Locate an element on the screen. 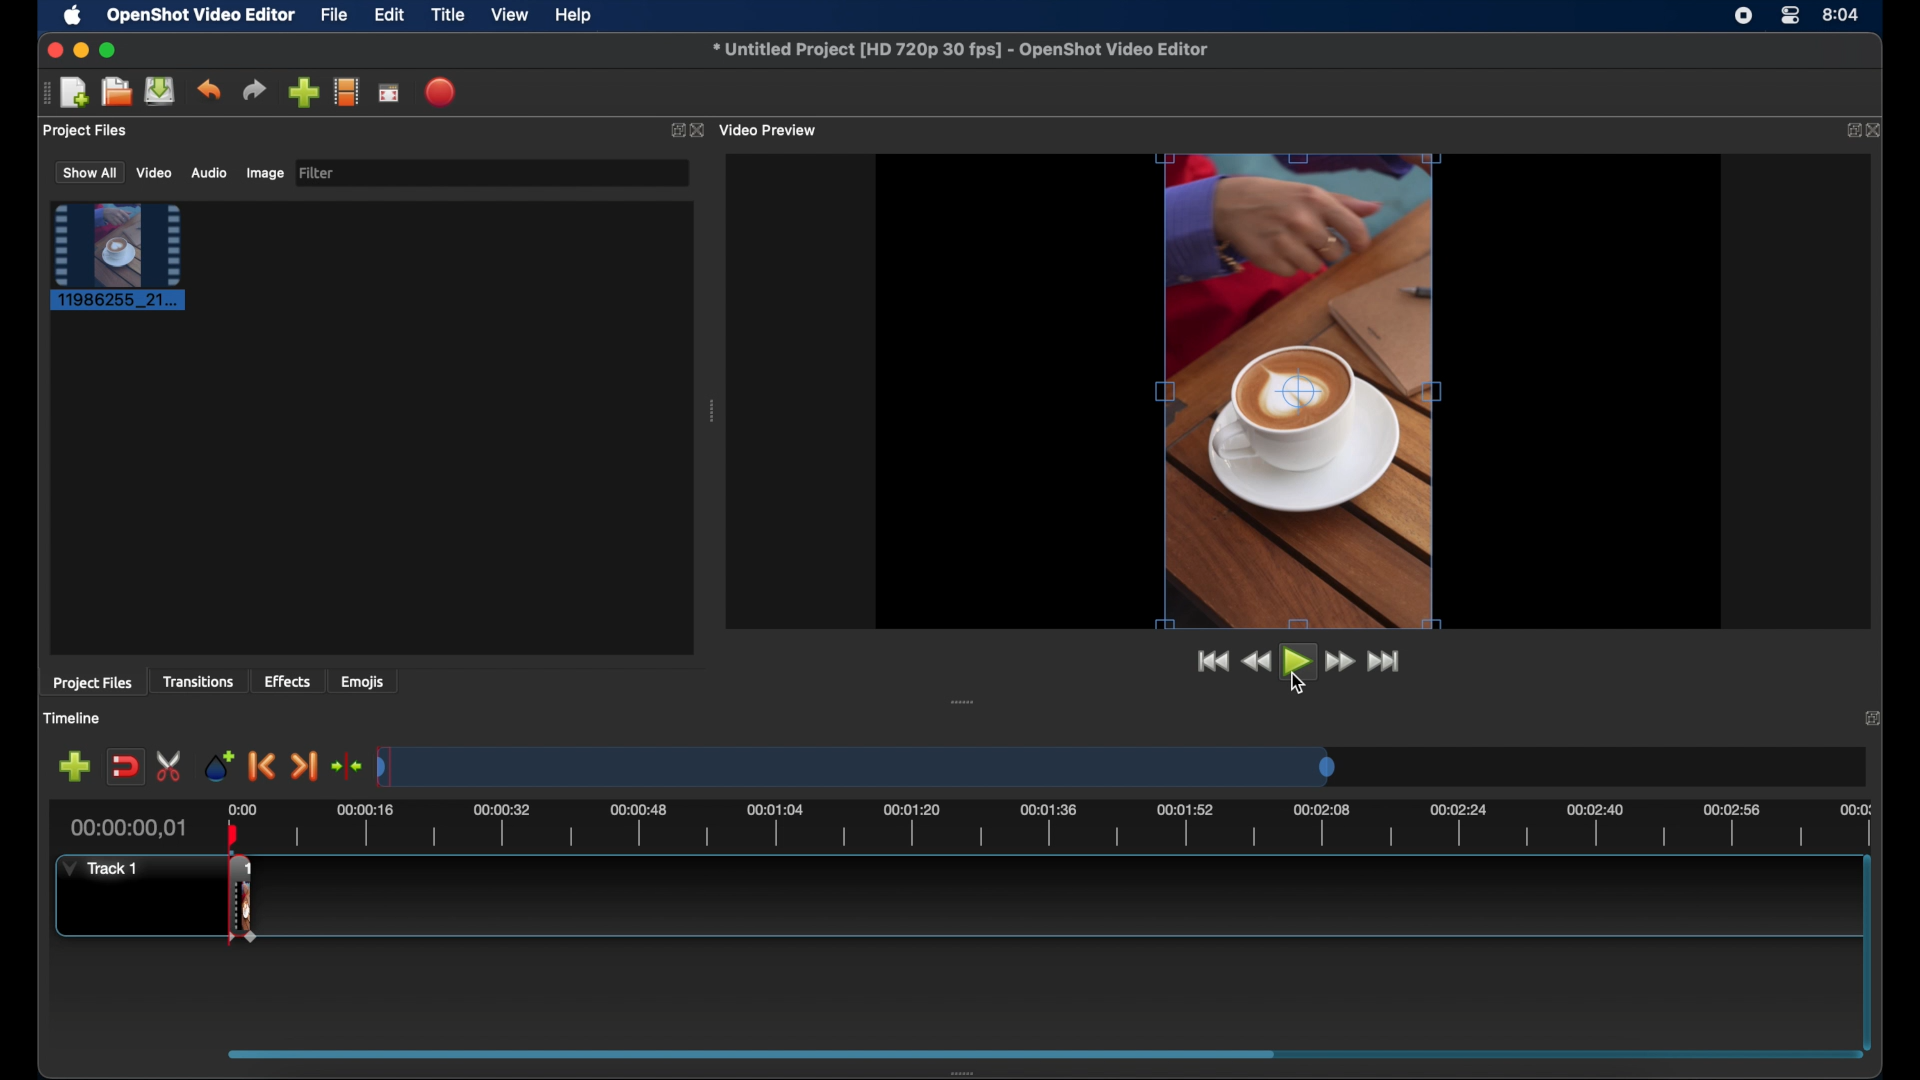  maximize is located at coordinates (110, 50).